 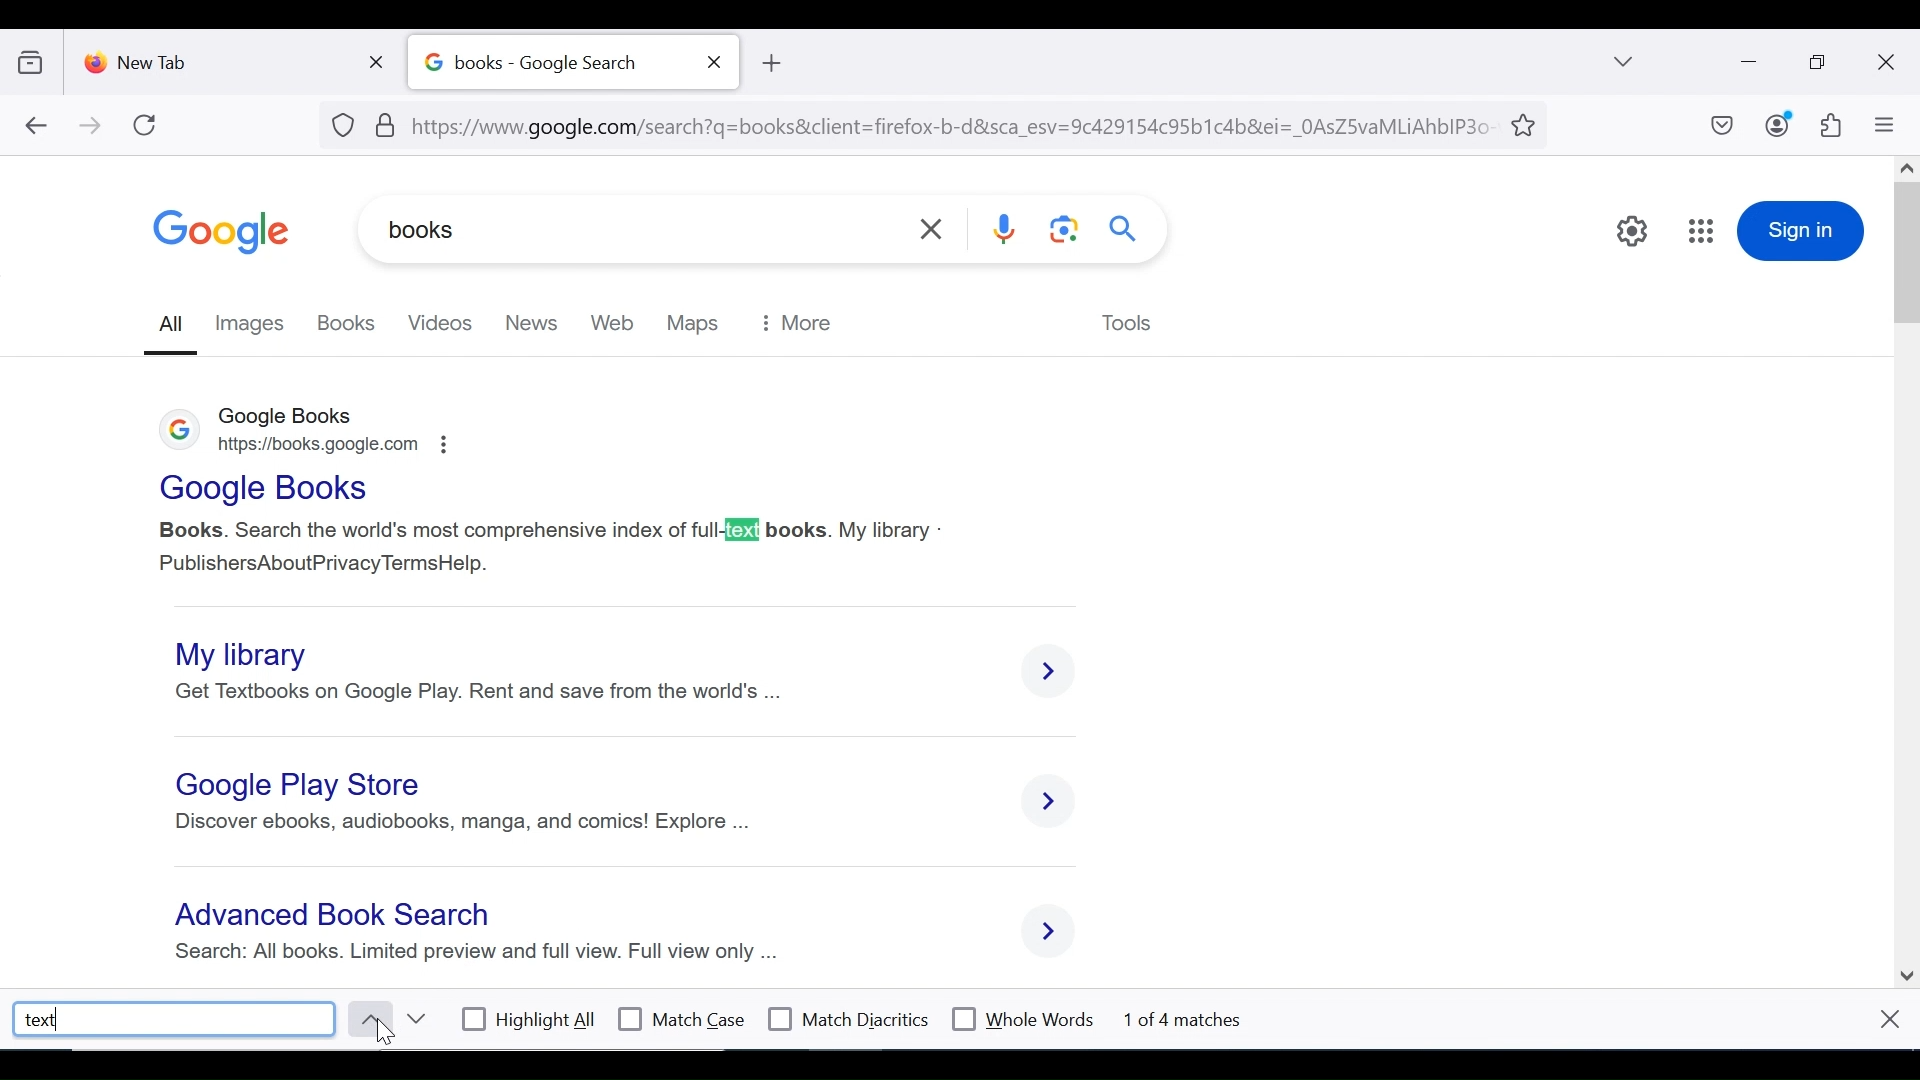 I want to click on list all tabs, so click(x=1625, y=61).